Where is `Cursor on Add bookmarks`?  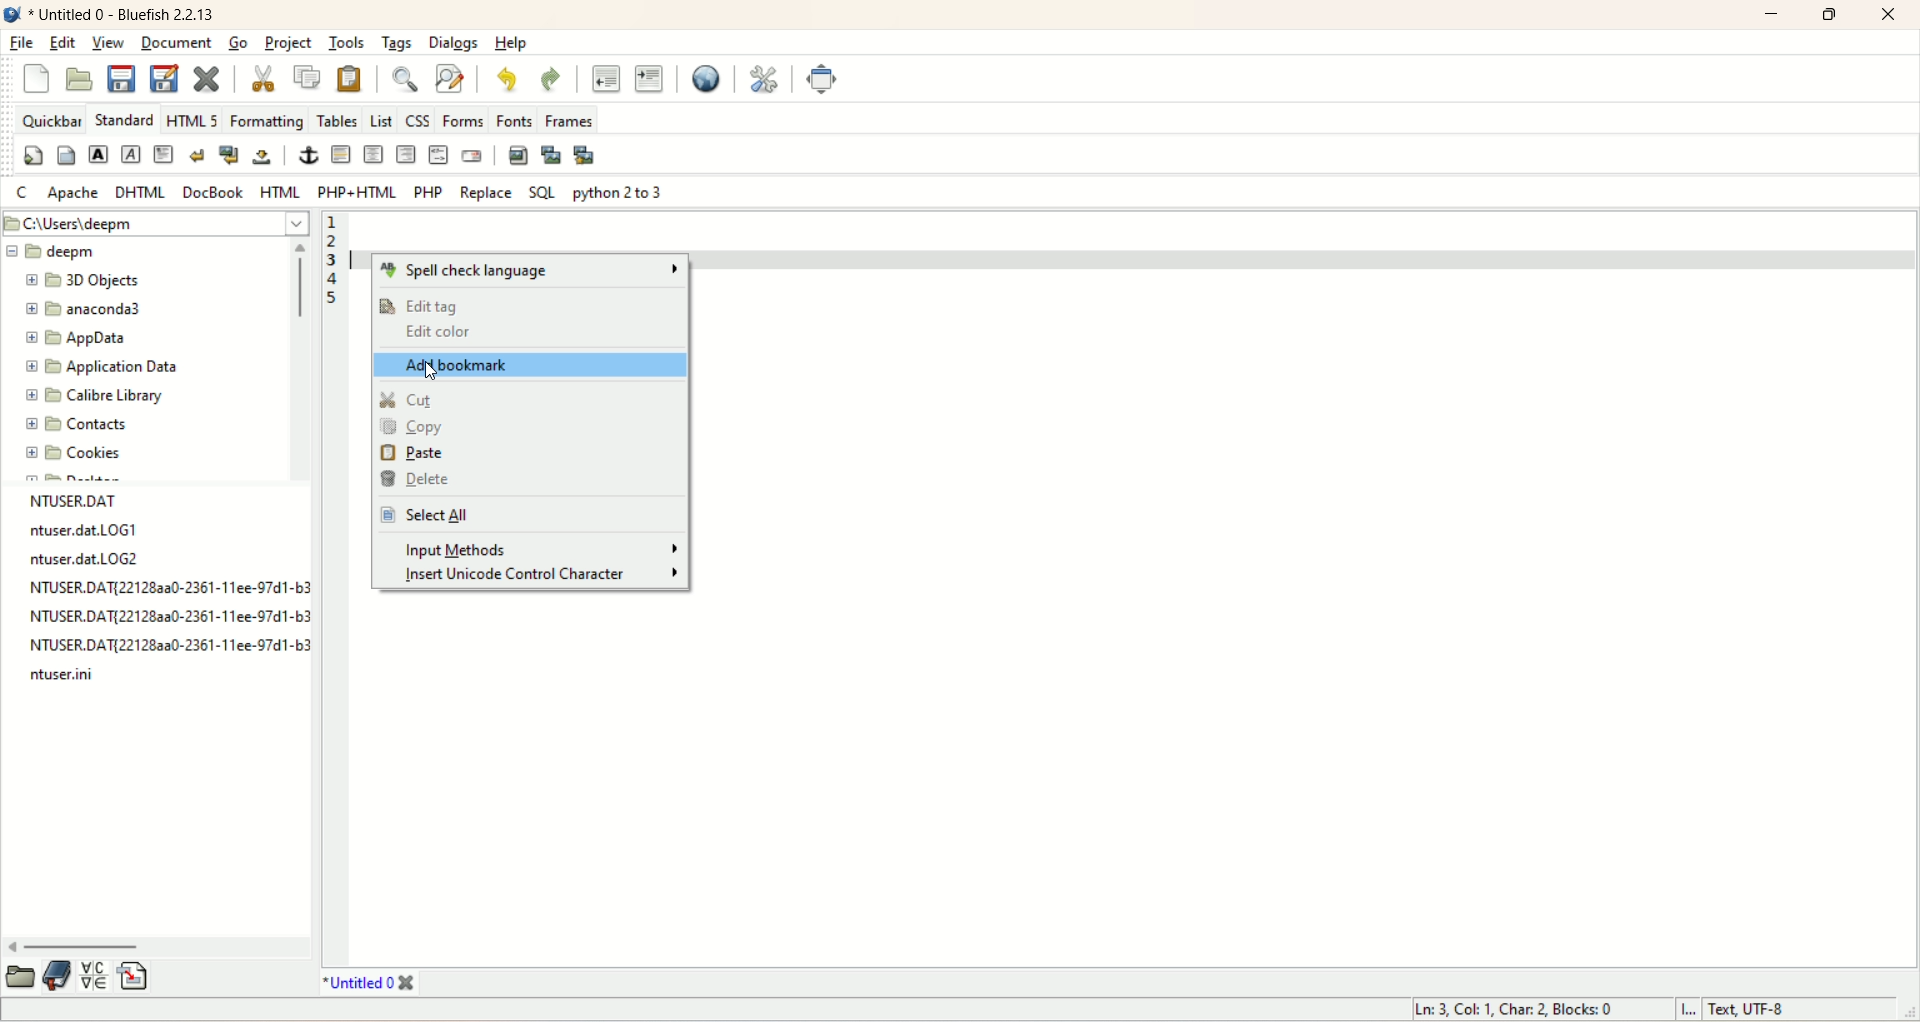 Cursor on Add bookmarks is located at coordinates (434, 370).